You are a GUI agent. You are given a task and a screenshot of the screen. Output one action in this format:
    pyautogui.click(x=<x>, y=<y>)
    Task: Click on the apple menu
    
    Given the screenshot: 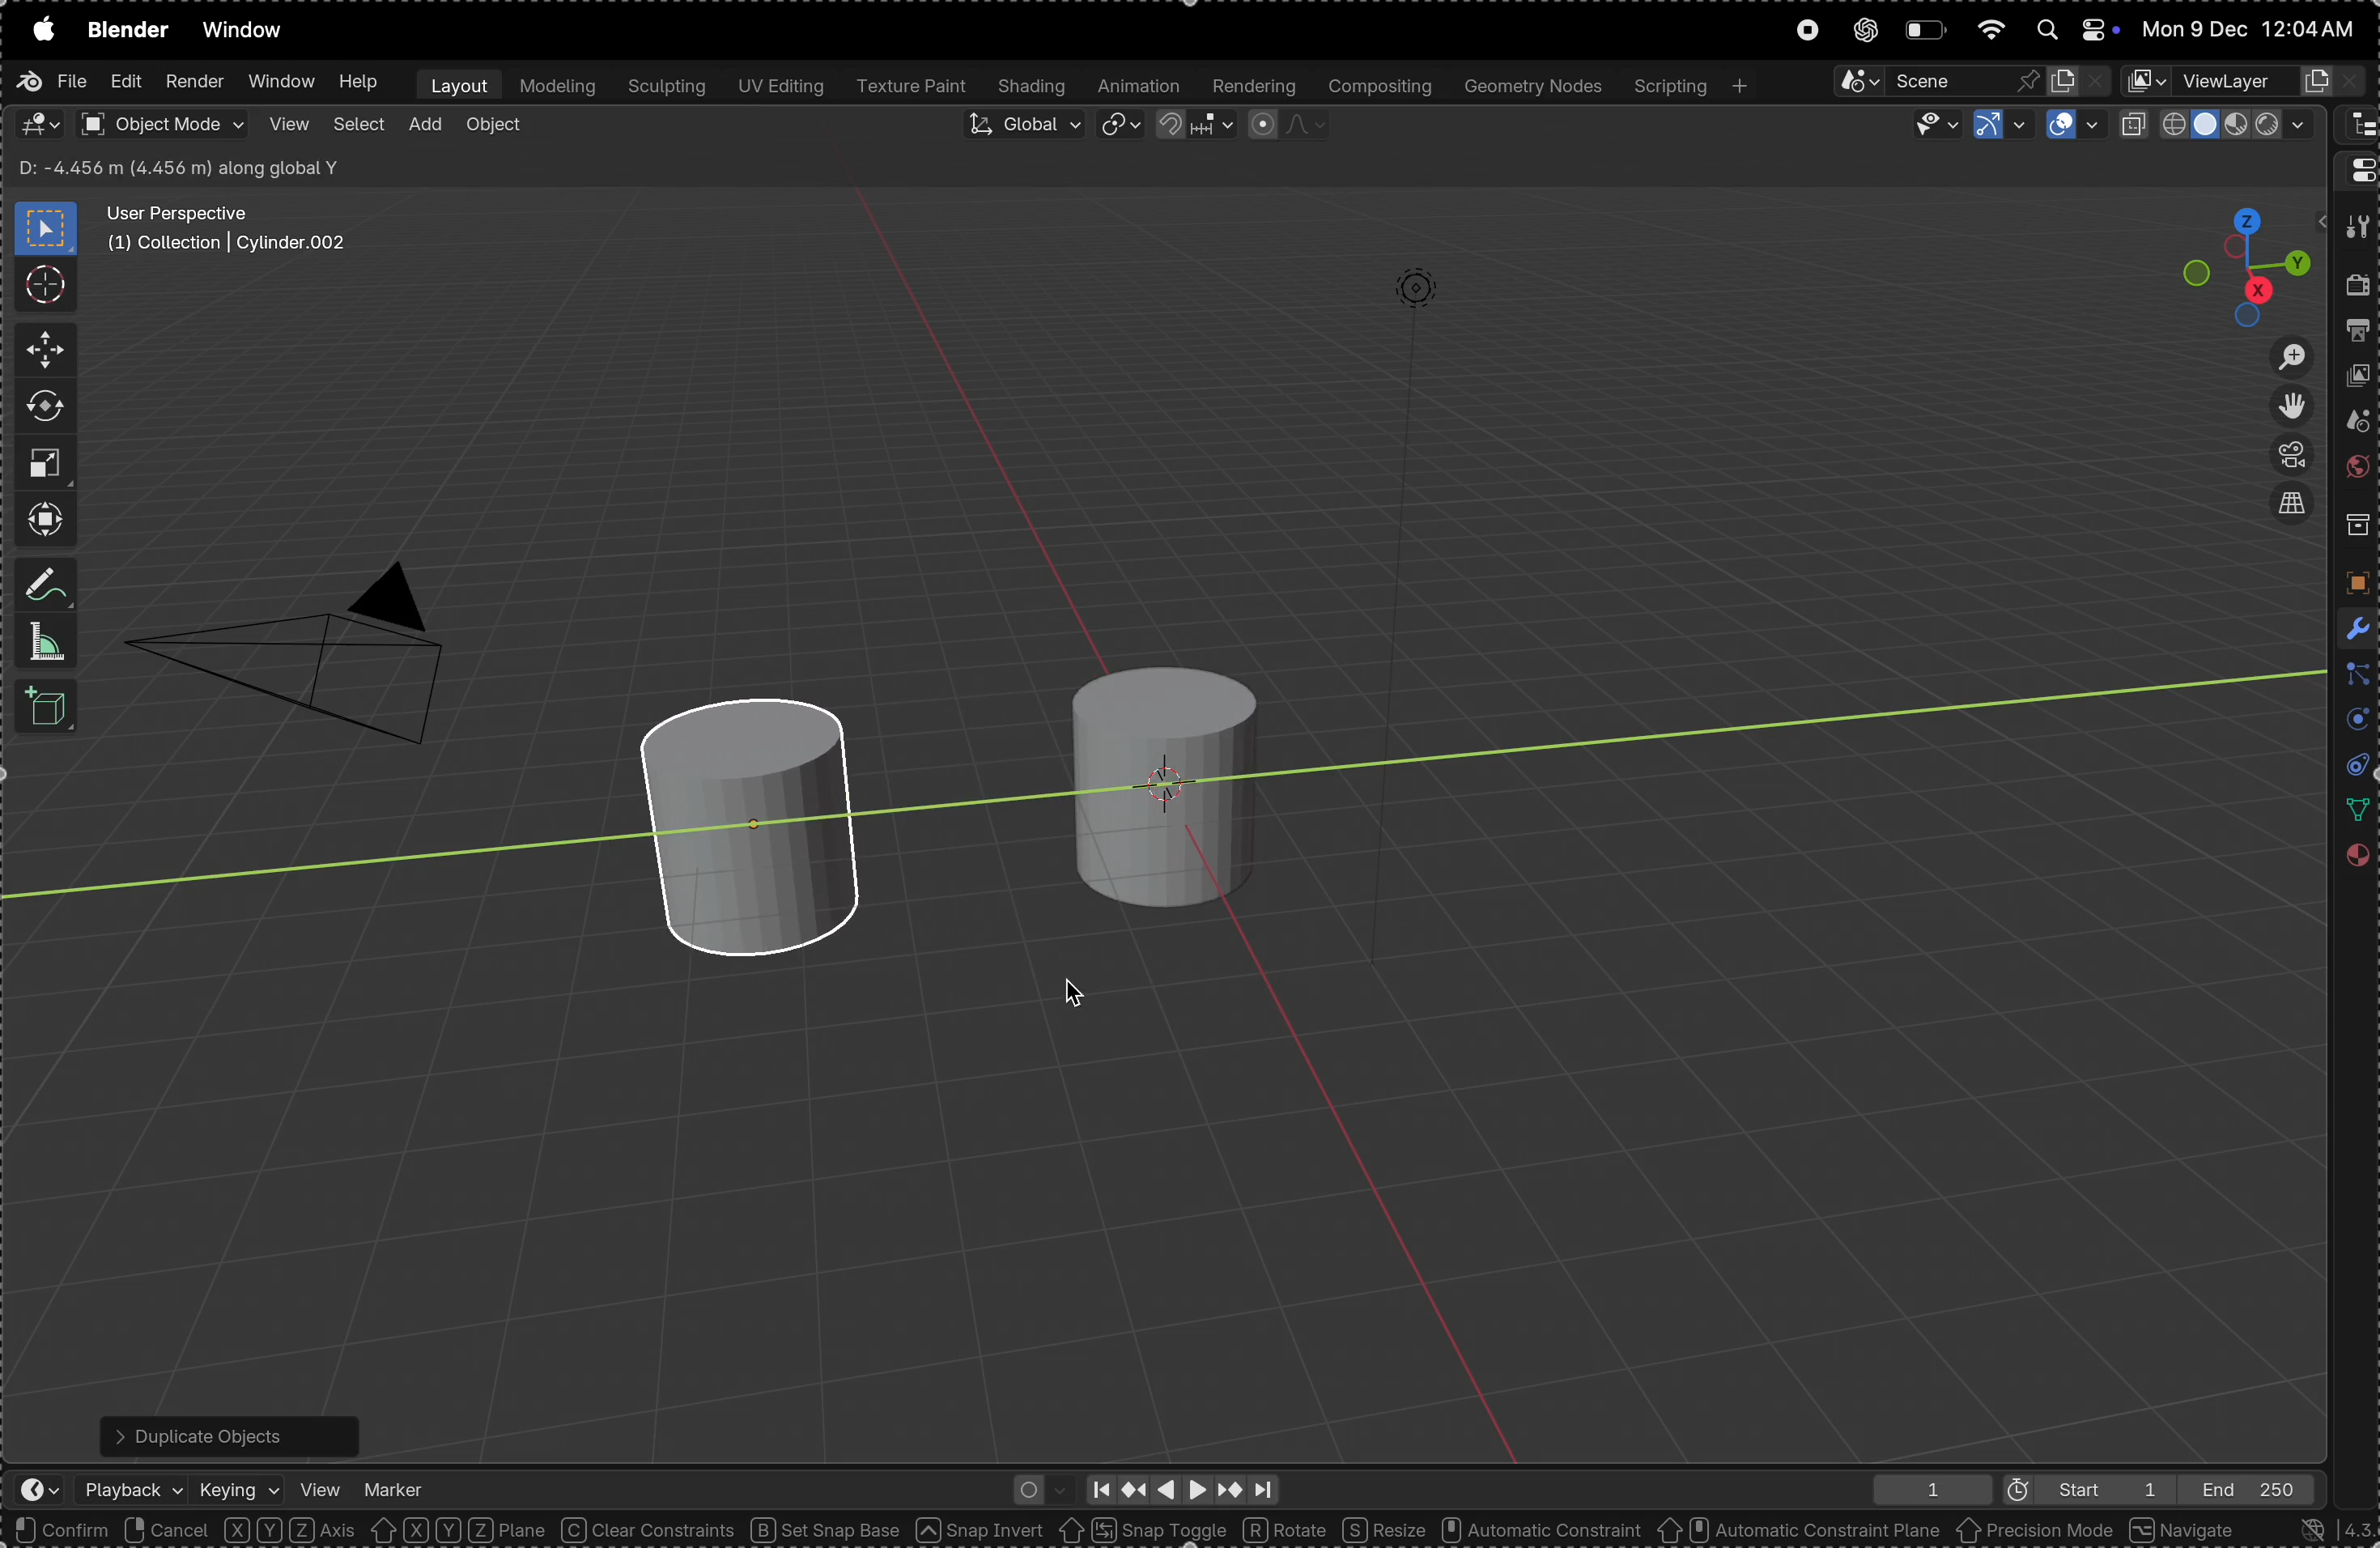 What is the action you would take?
    pyautogui.click(x=39, y=29)
    